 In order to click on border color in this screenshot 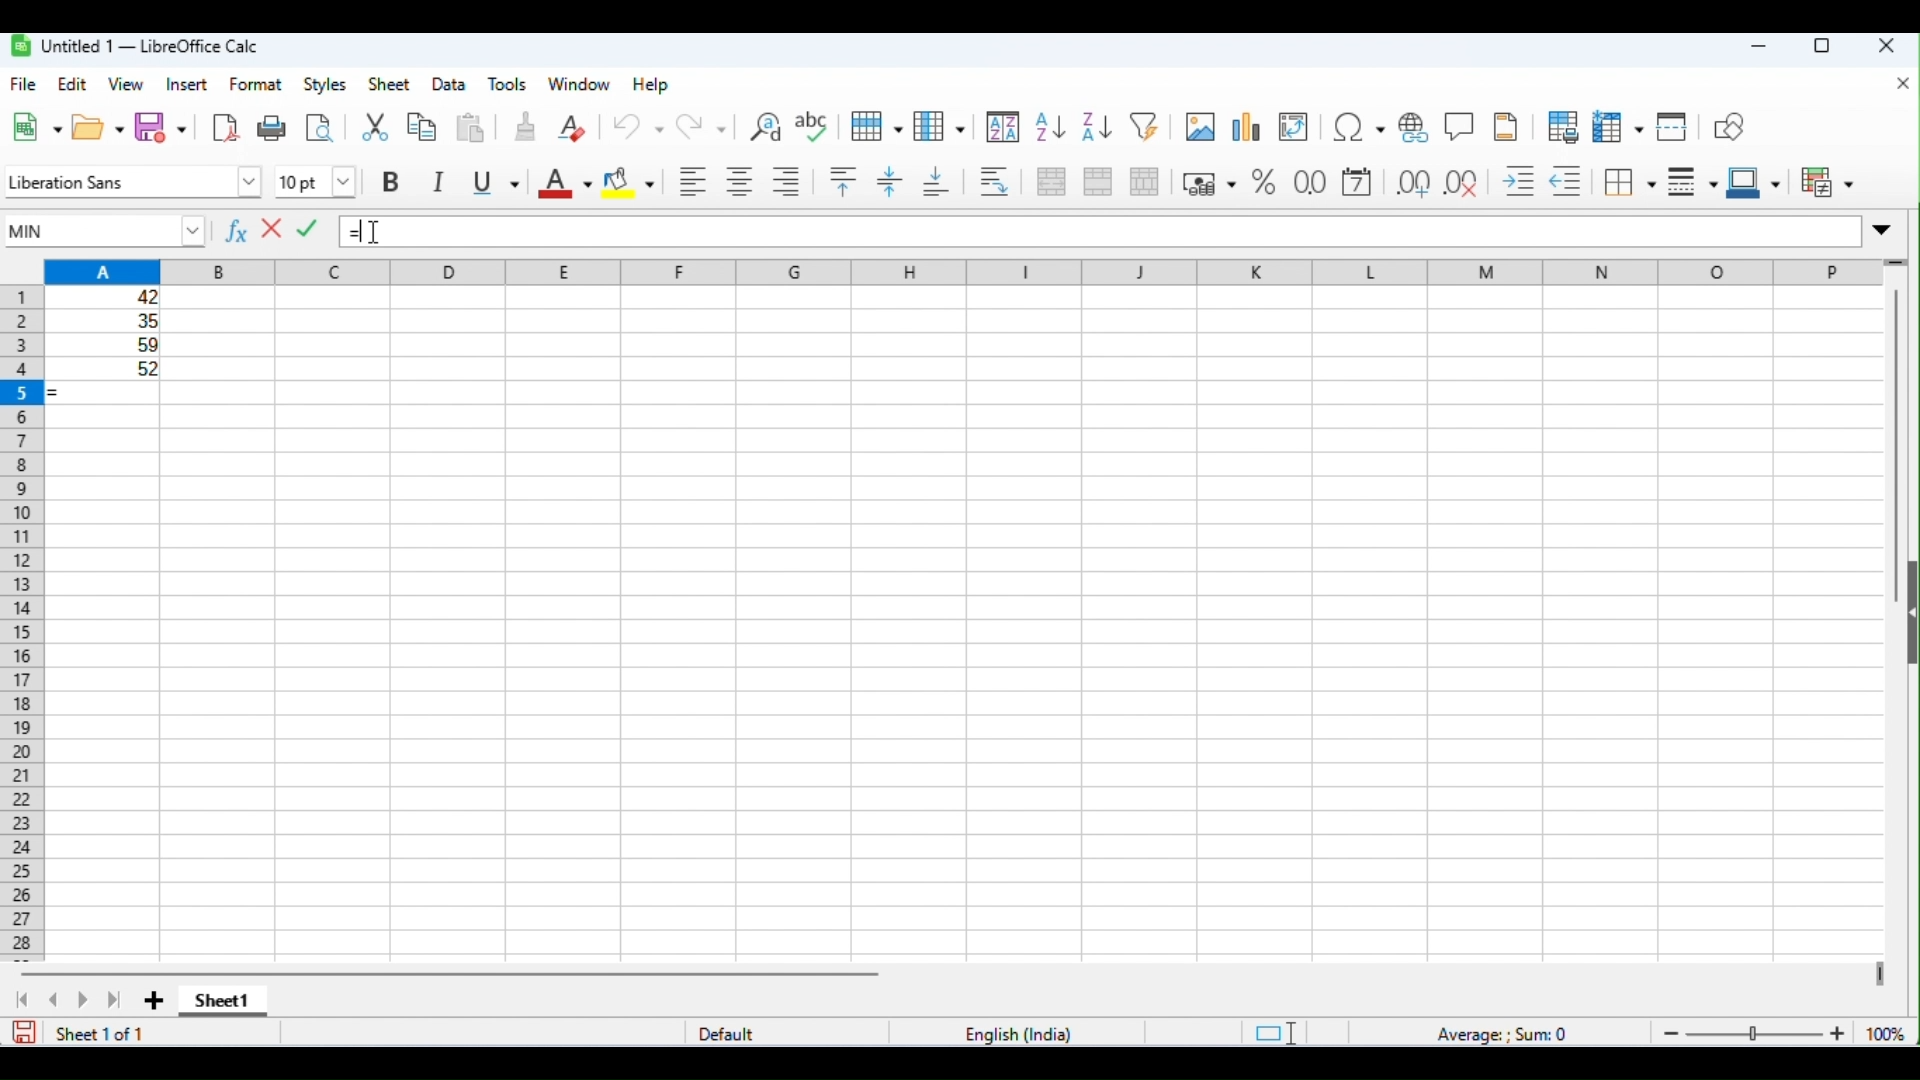, I will do `click(1753, 184)`.